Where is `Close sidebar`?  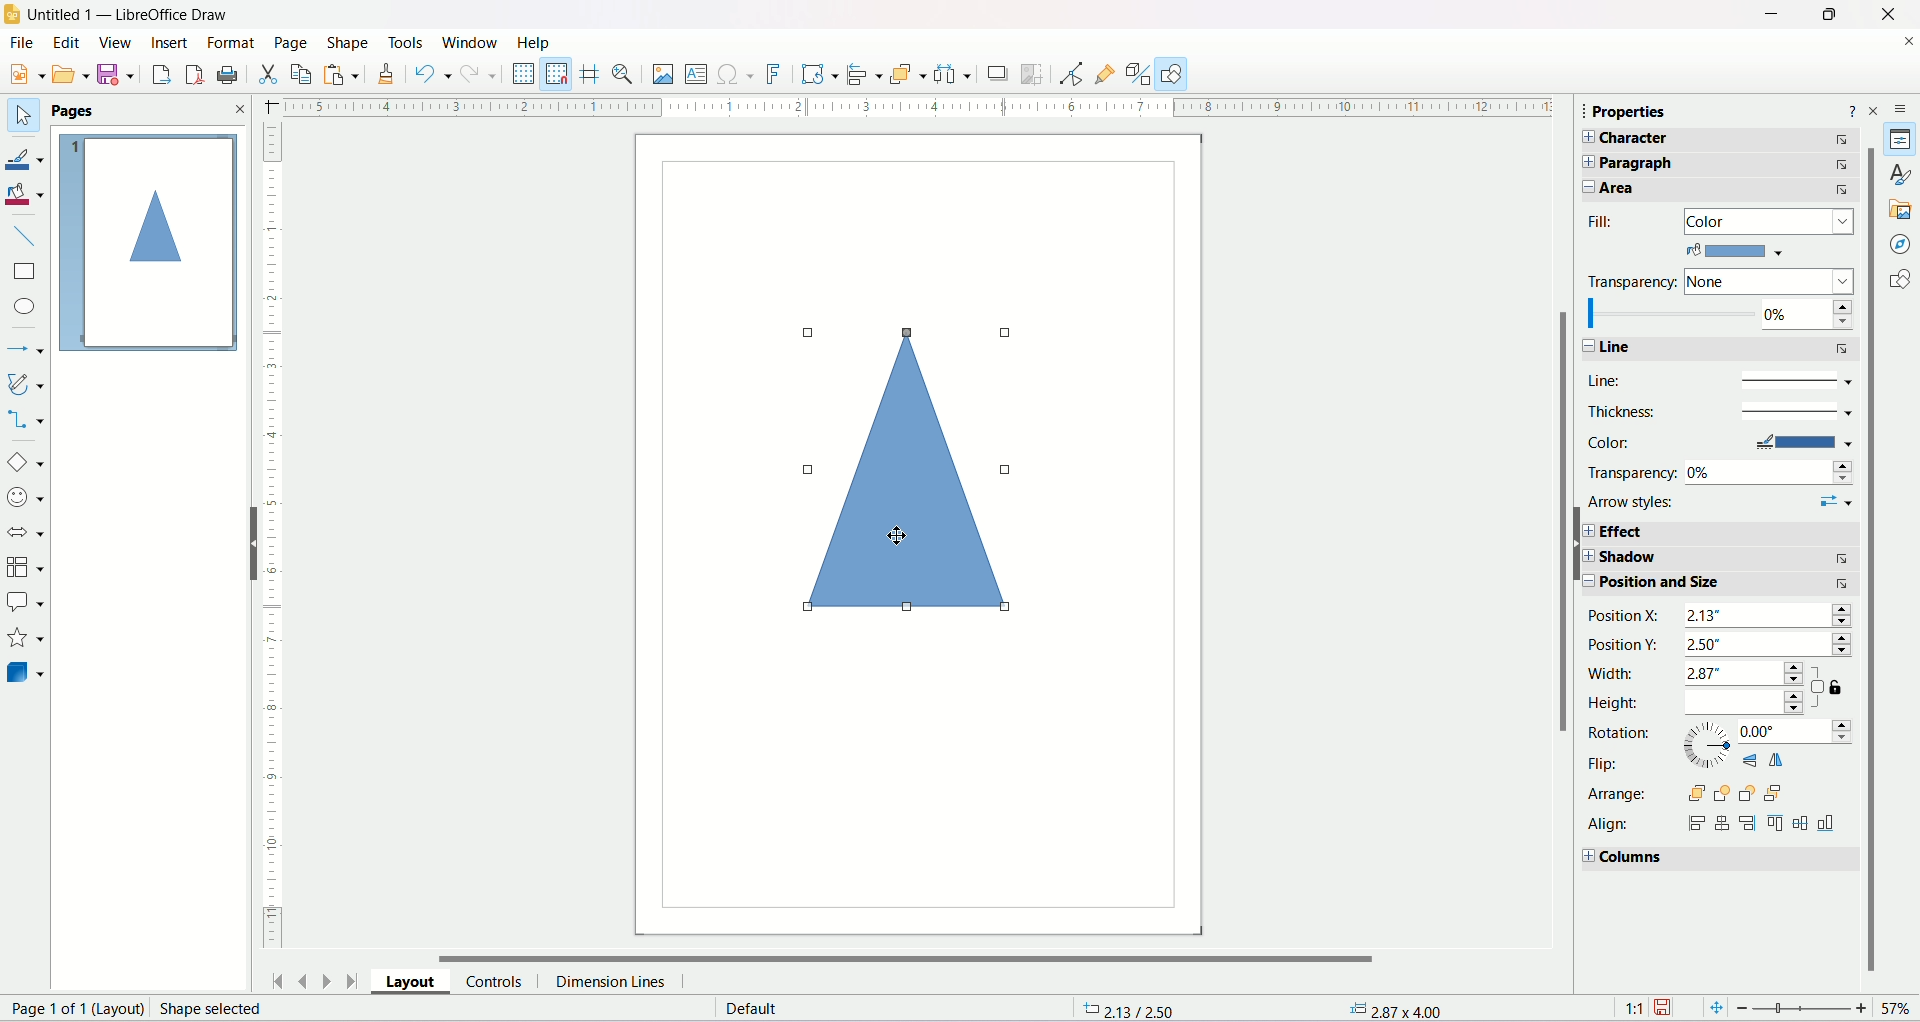 Close sidebar is located at coordinates (1879, 109).